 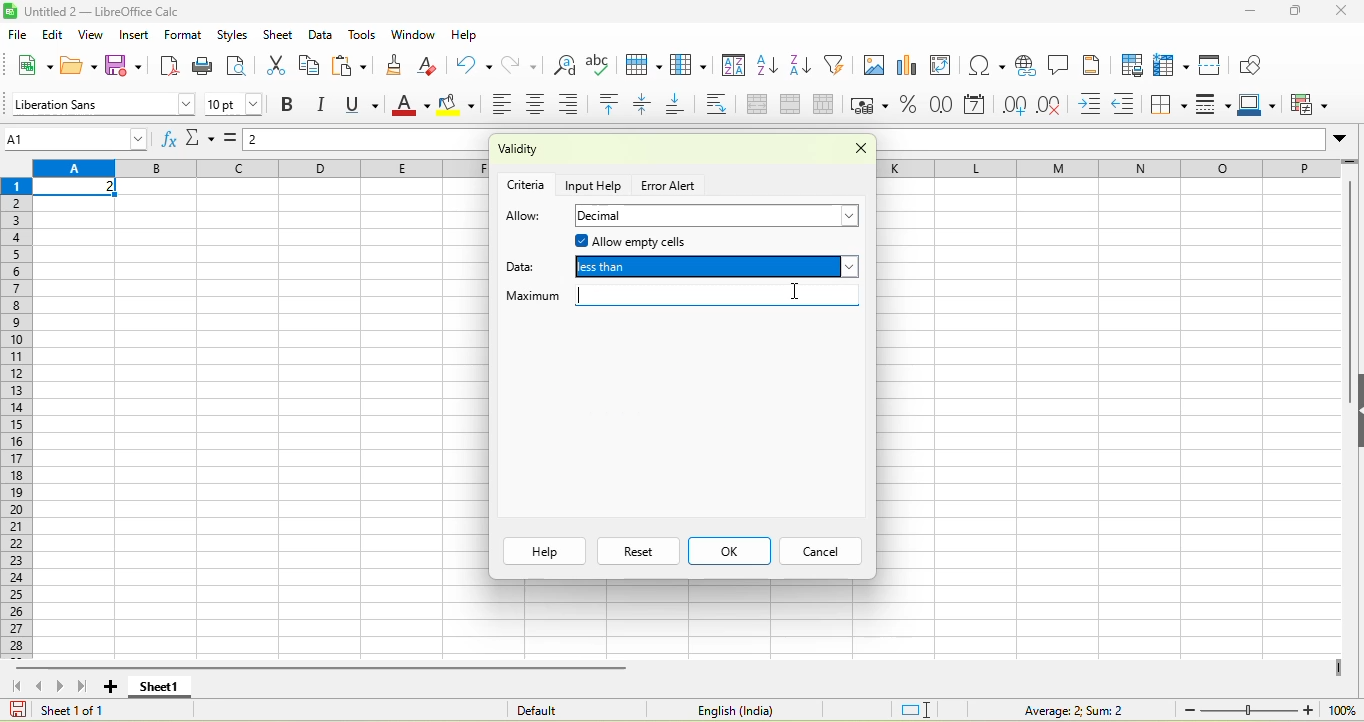 What do you see at coordinates (78, 138) in the screenshot?
I see `name box` at bounding box center [78, 138].